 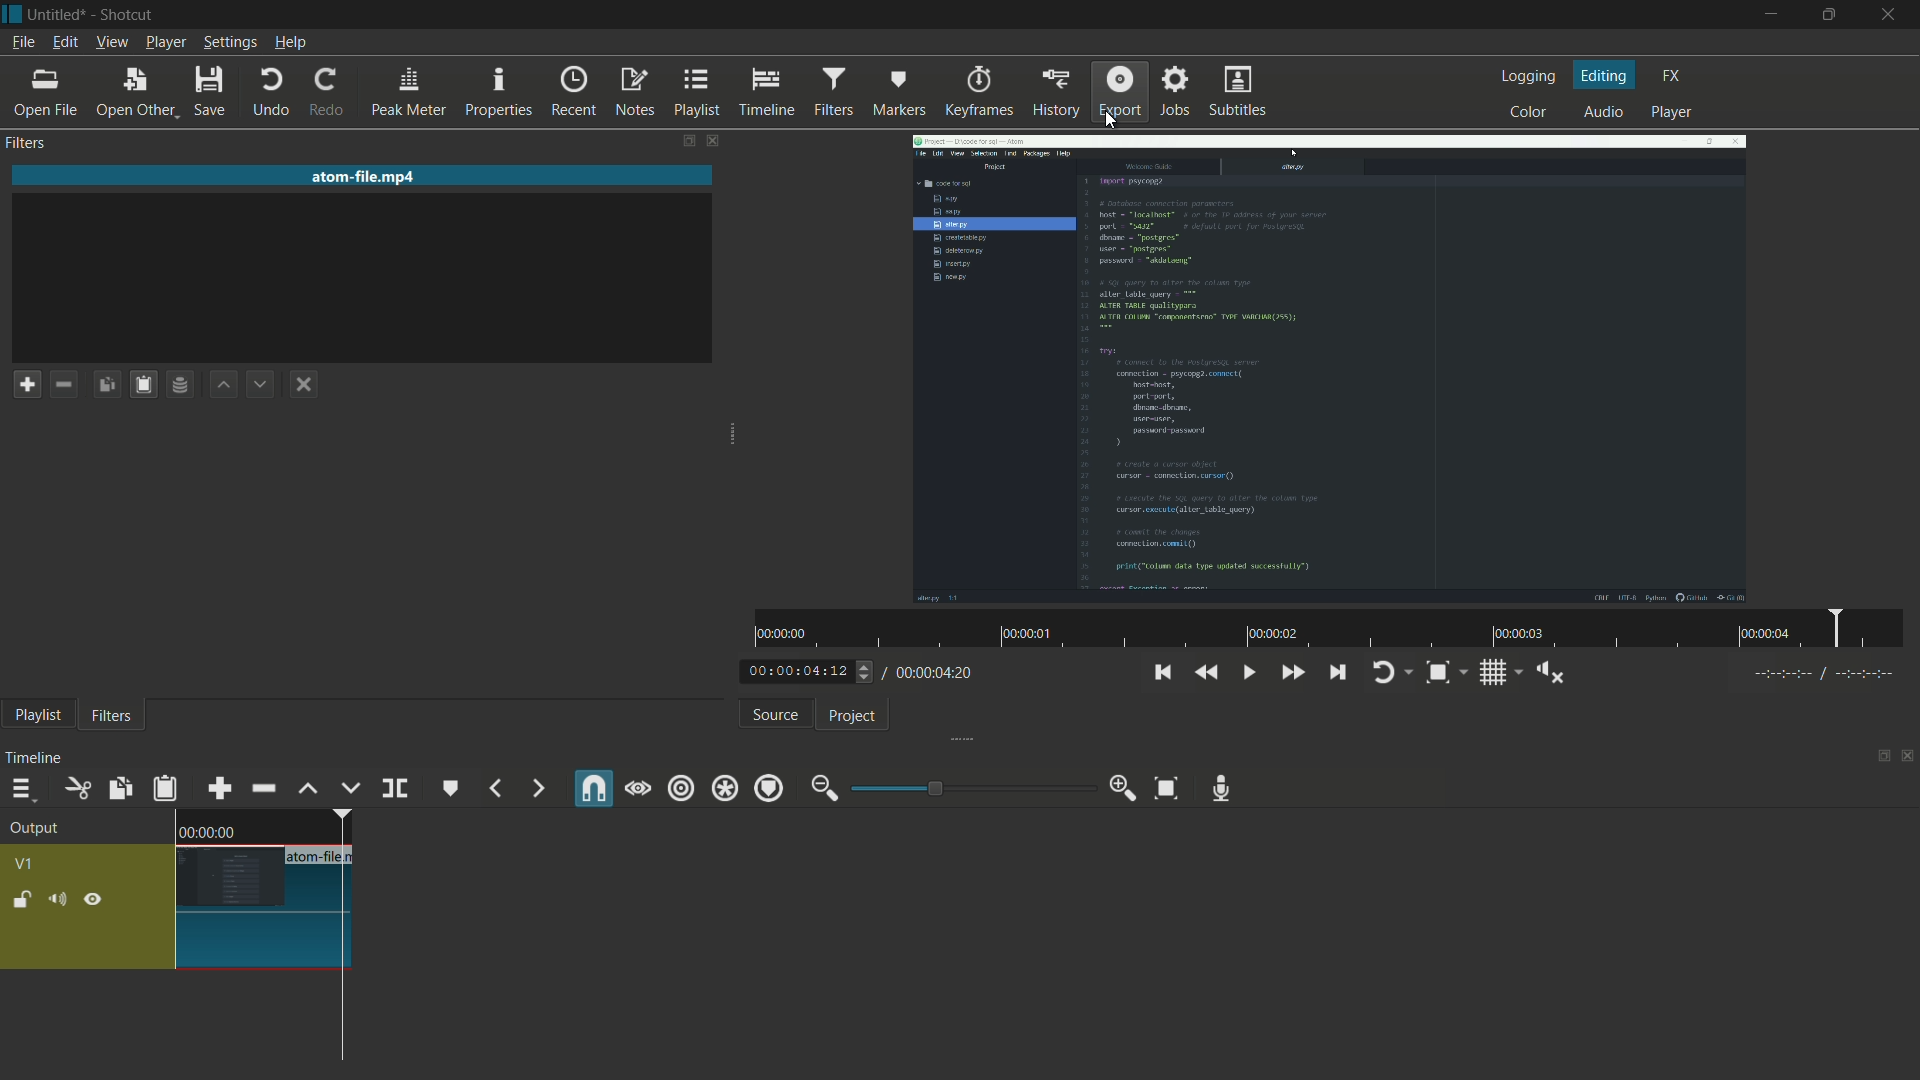 I want to click on logging, so click(x=1527, y=76).